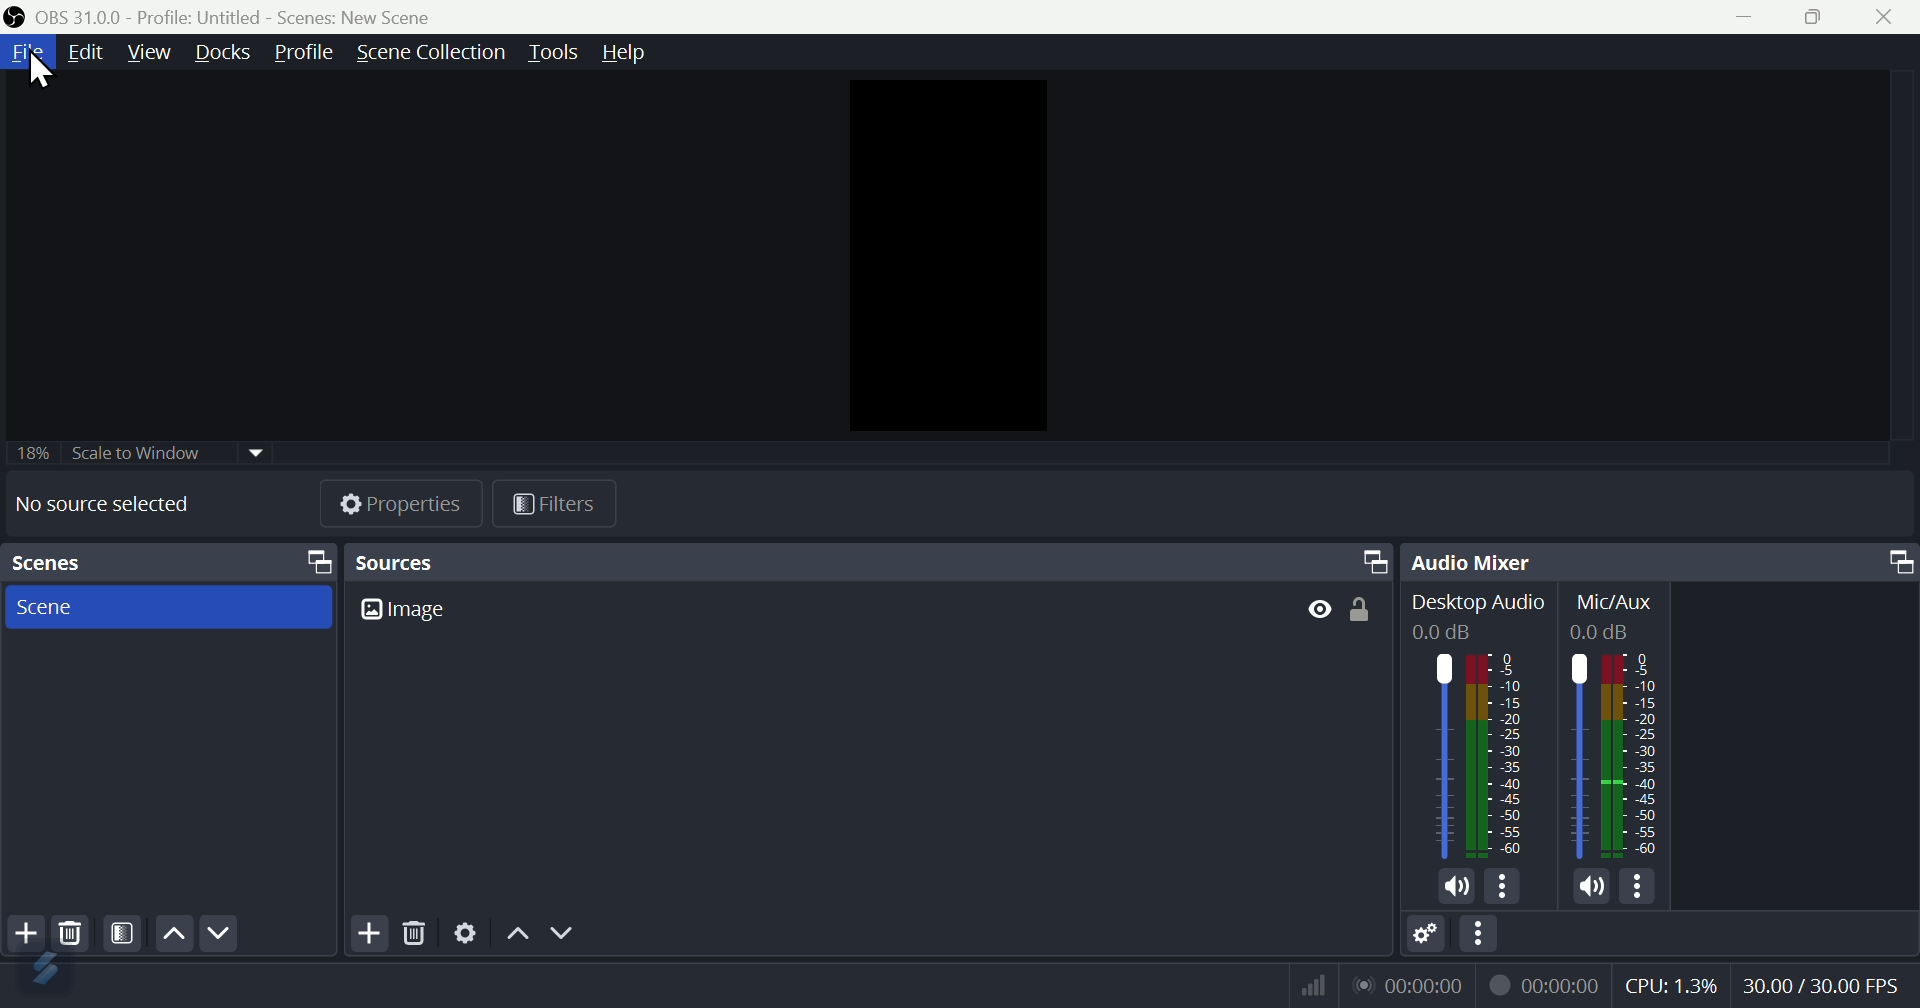  What do you see at coordinates (1753, 17) in the screenshot?
I see `minimise` at bounding box center [1753, 17].